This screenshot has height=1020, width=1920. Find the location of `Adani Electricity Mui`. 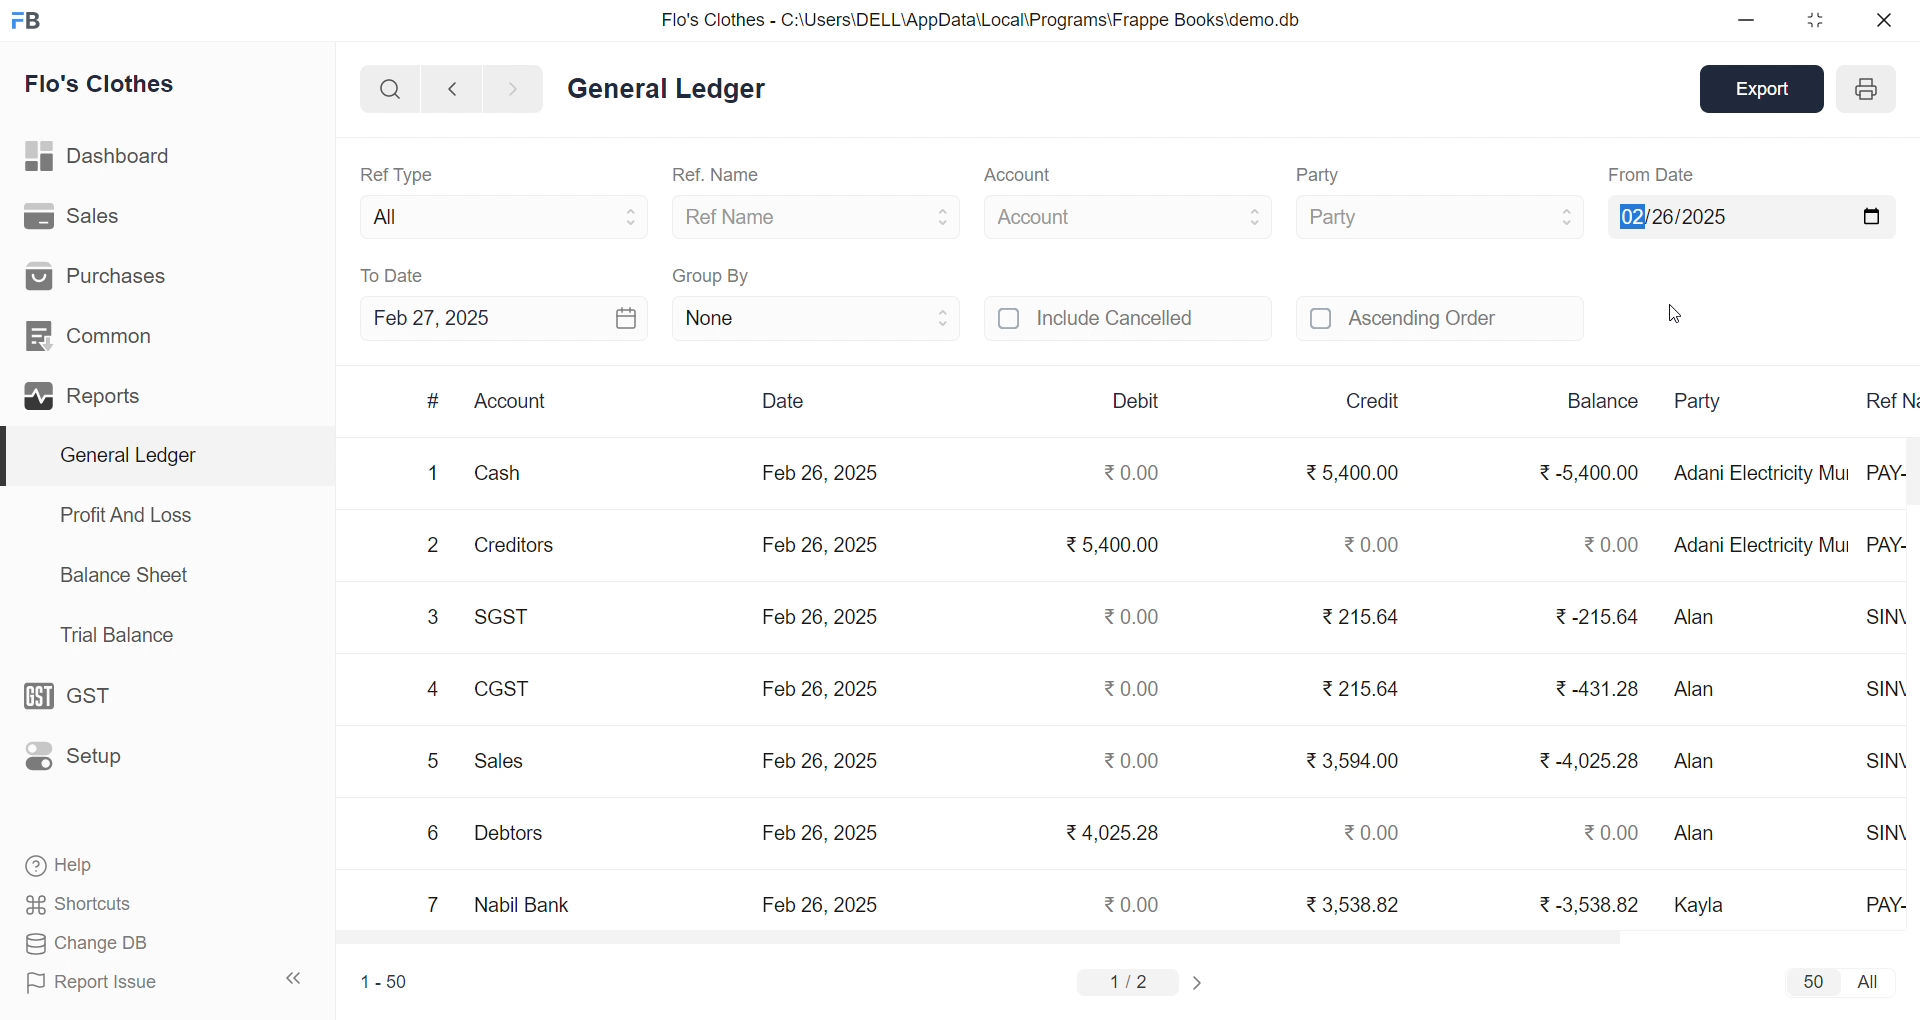

Adani Electricity Mui is located at coordinates (1762, 544).